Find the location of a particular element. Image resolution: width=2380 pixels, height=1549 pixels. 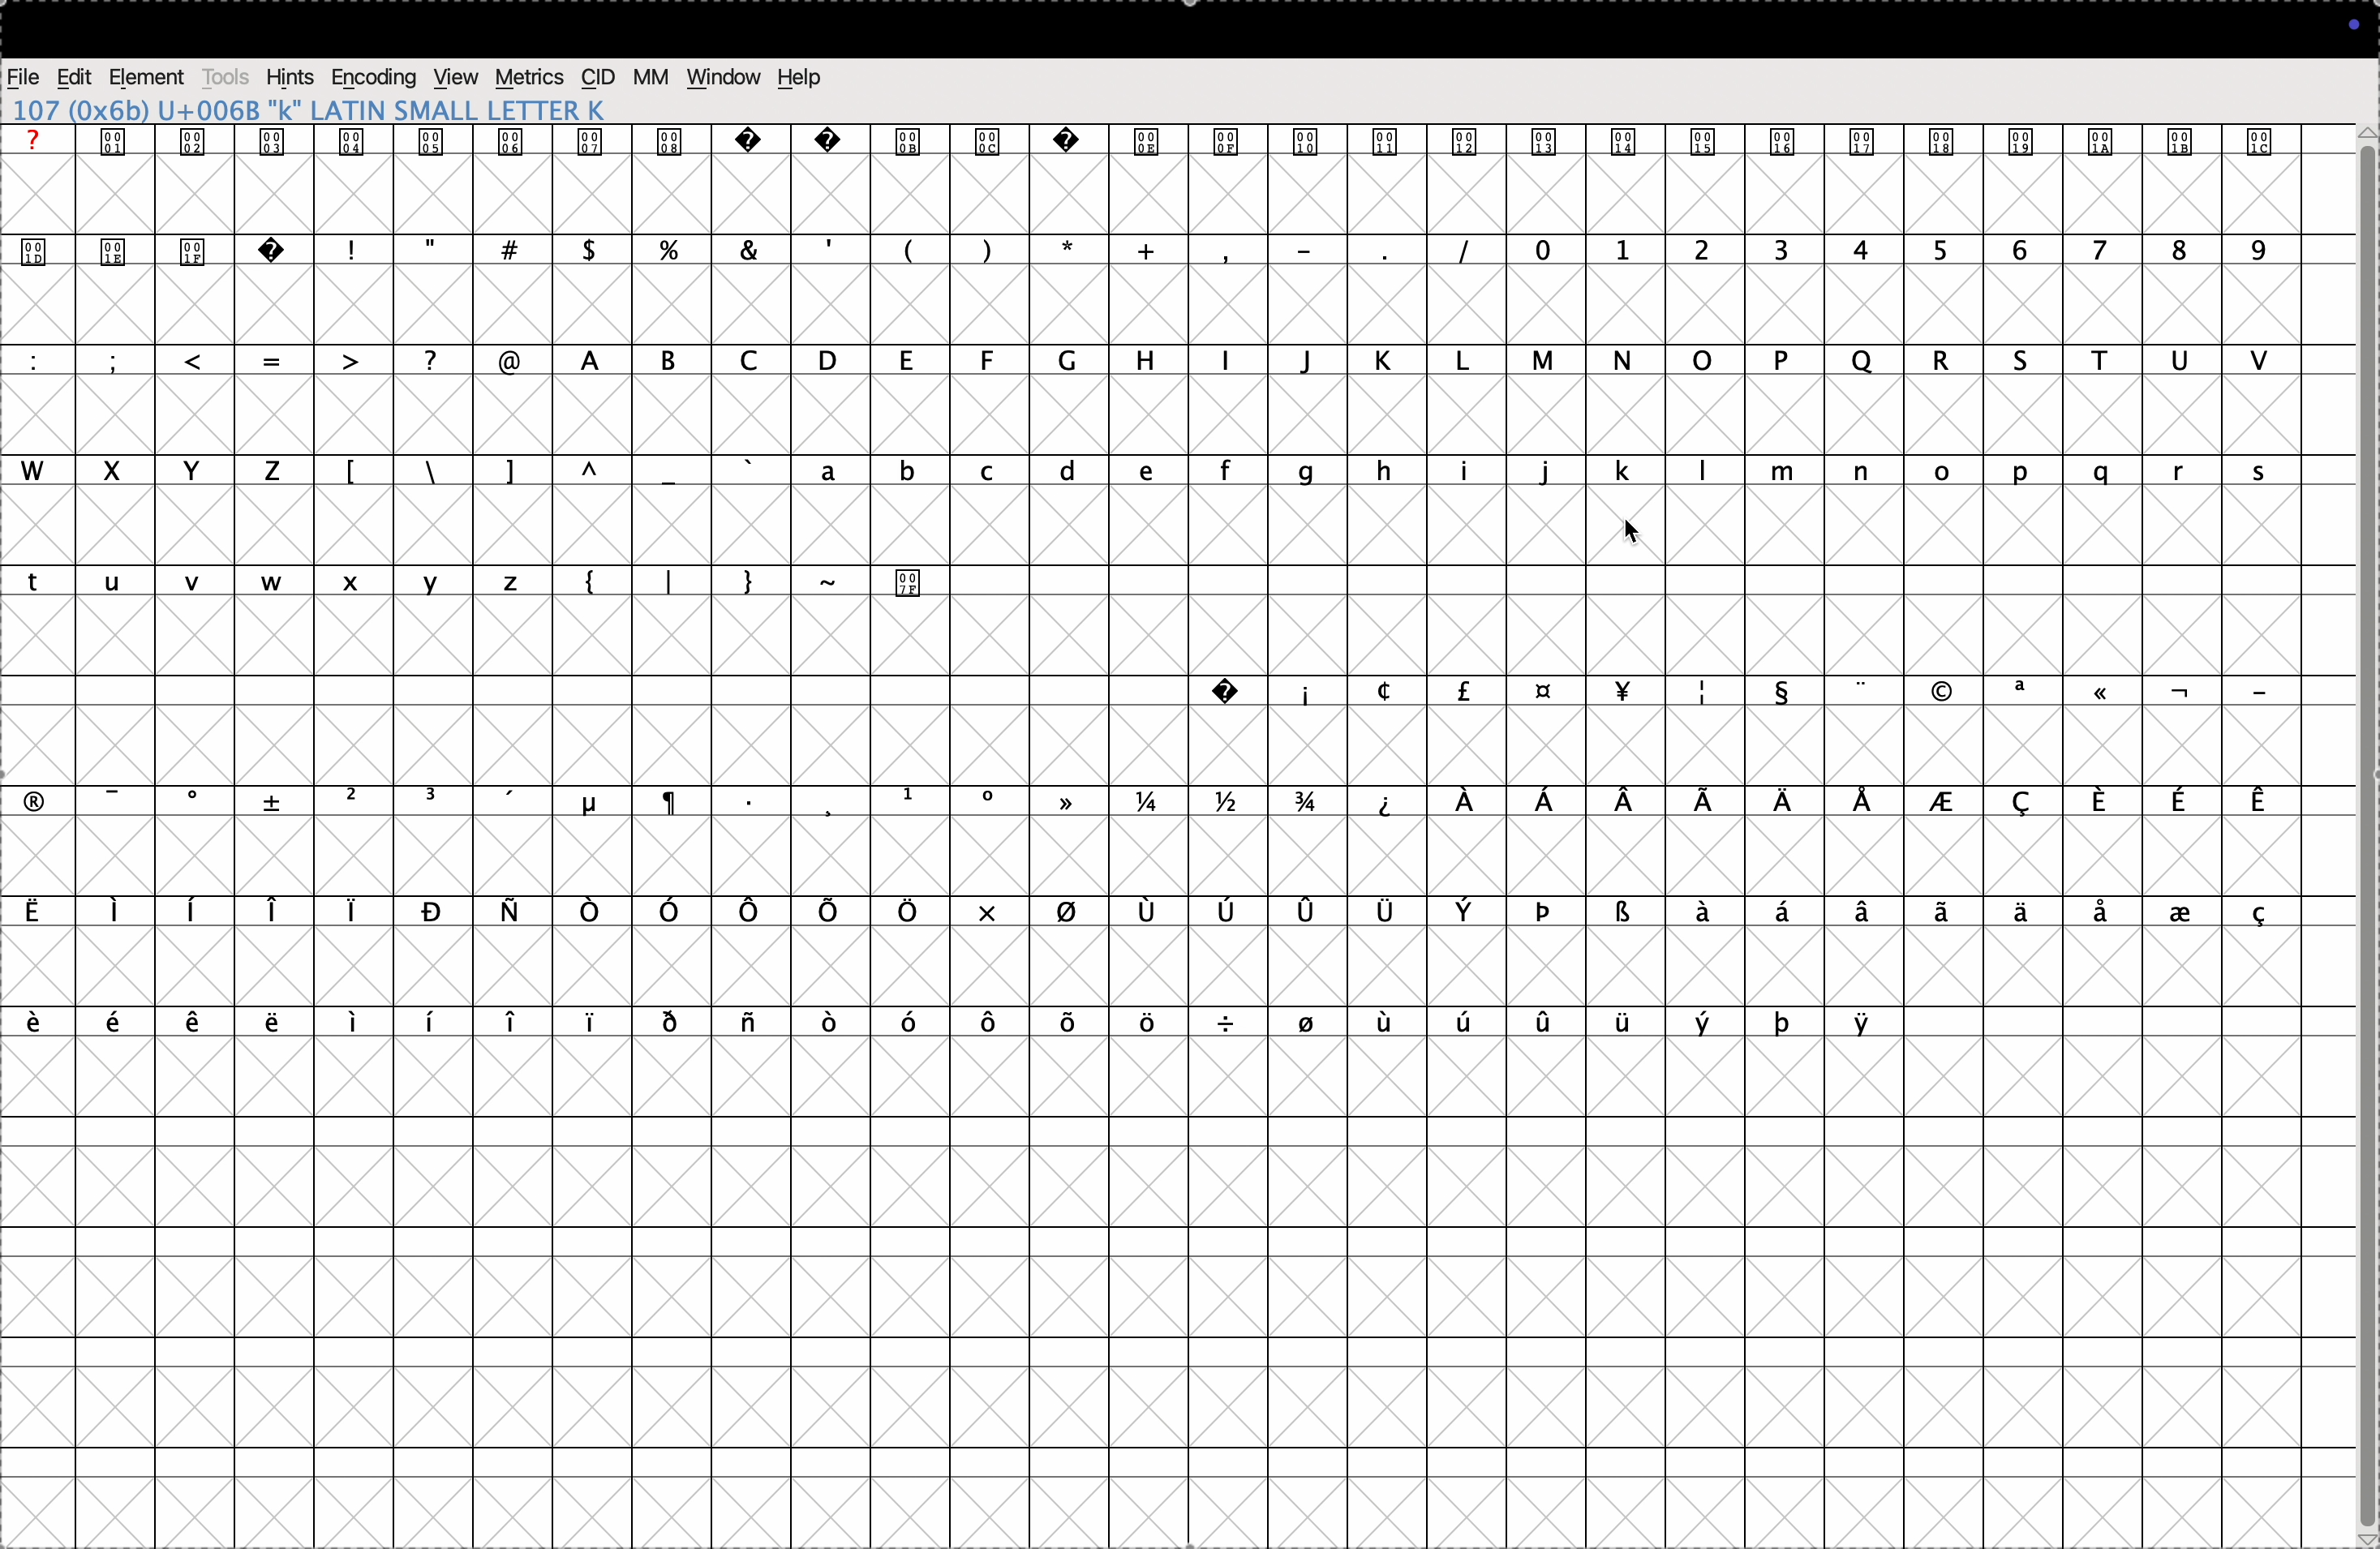

& is located at coordinates (596, 249).